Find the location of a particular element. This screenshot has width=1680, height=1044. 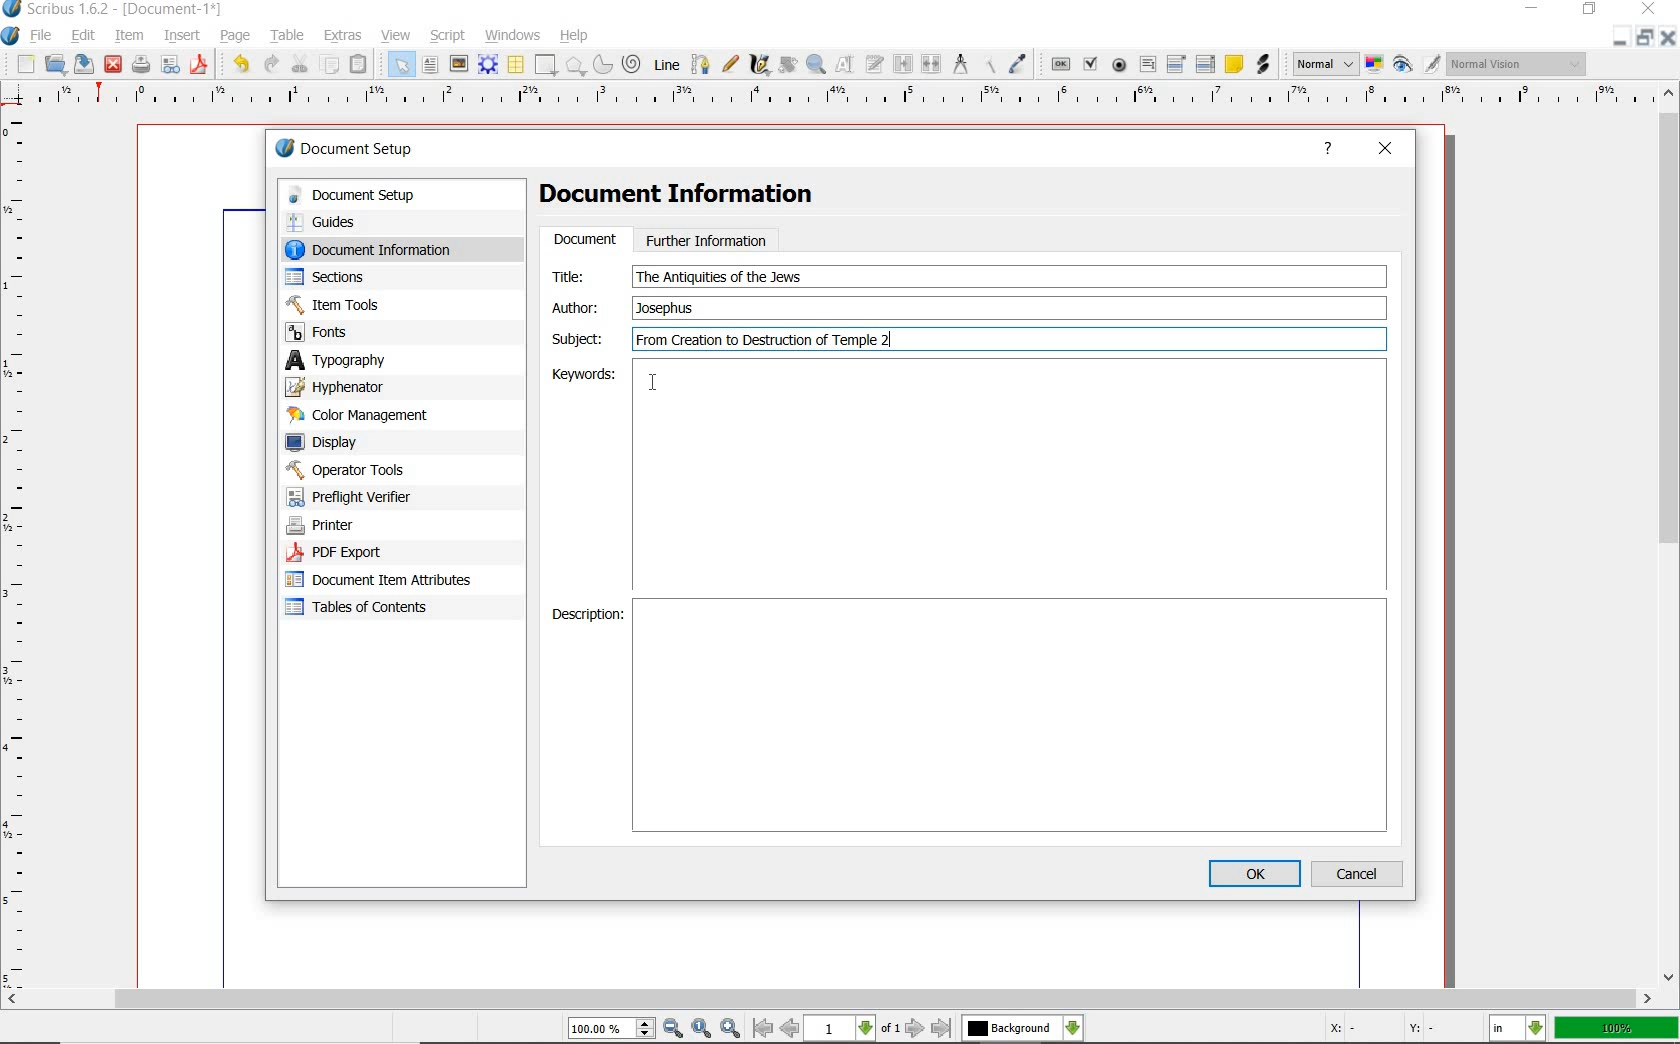

copy is located at coordinates (330, 64).